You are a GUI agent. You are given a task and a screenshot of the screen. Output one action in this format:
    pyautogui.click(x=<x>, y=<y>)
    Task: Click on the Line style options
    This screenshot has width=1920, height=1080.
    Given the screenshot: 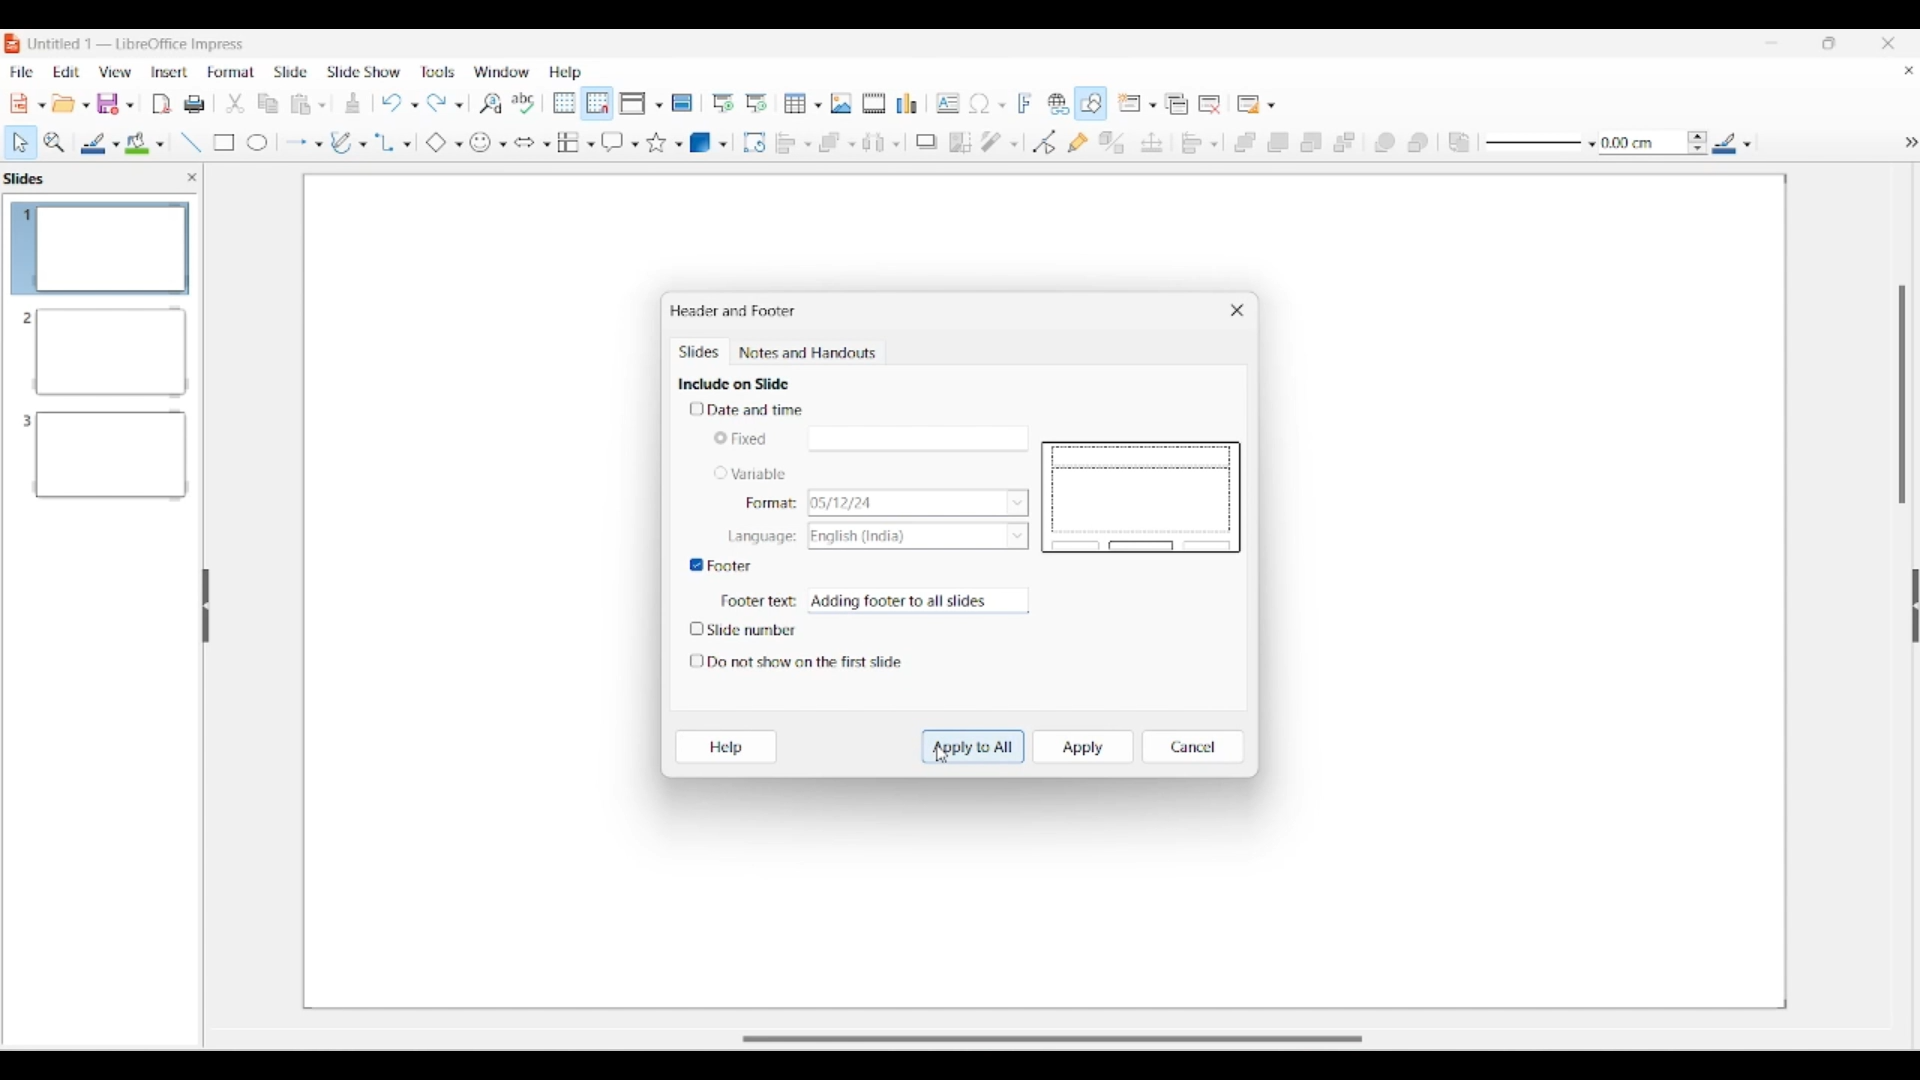 What is the action you would take?
    pyautogui.click(x=1541, y=144)
    